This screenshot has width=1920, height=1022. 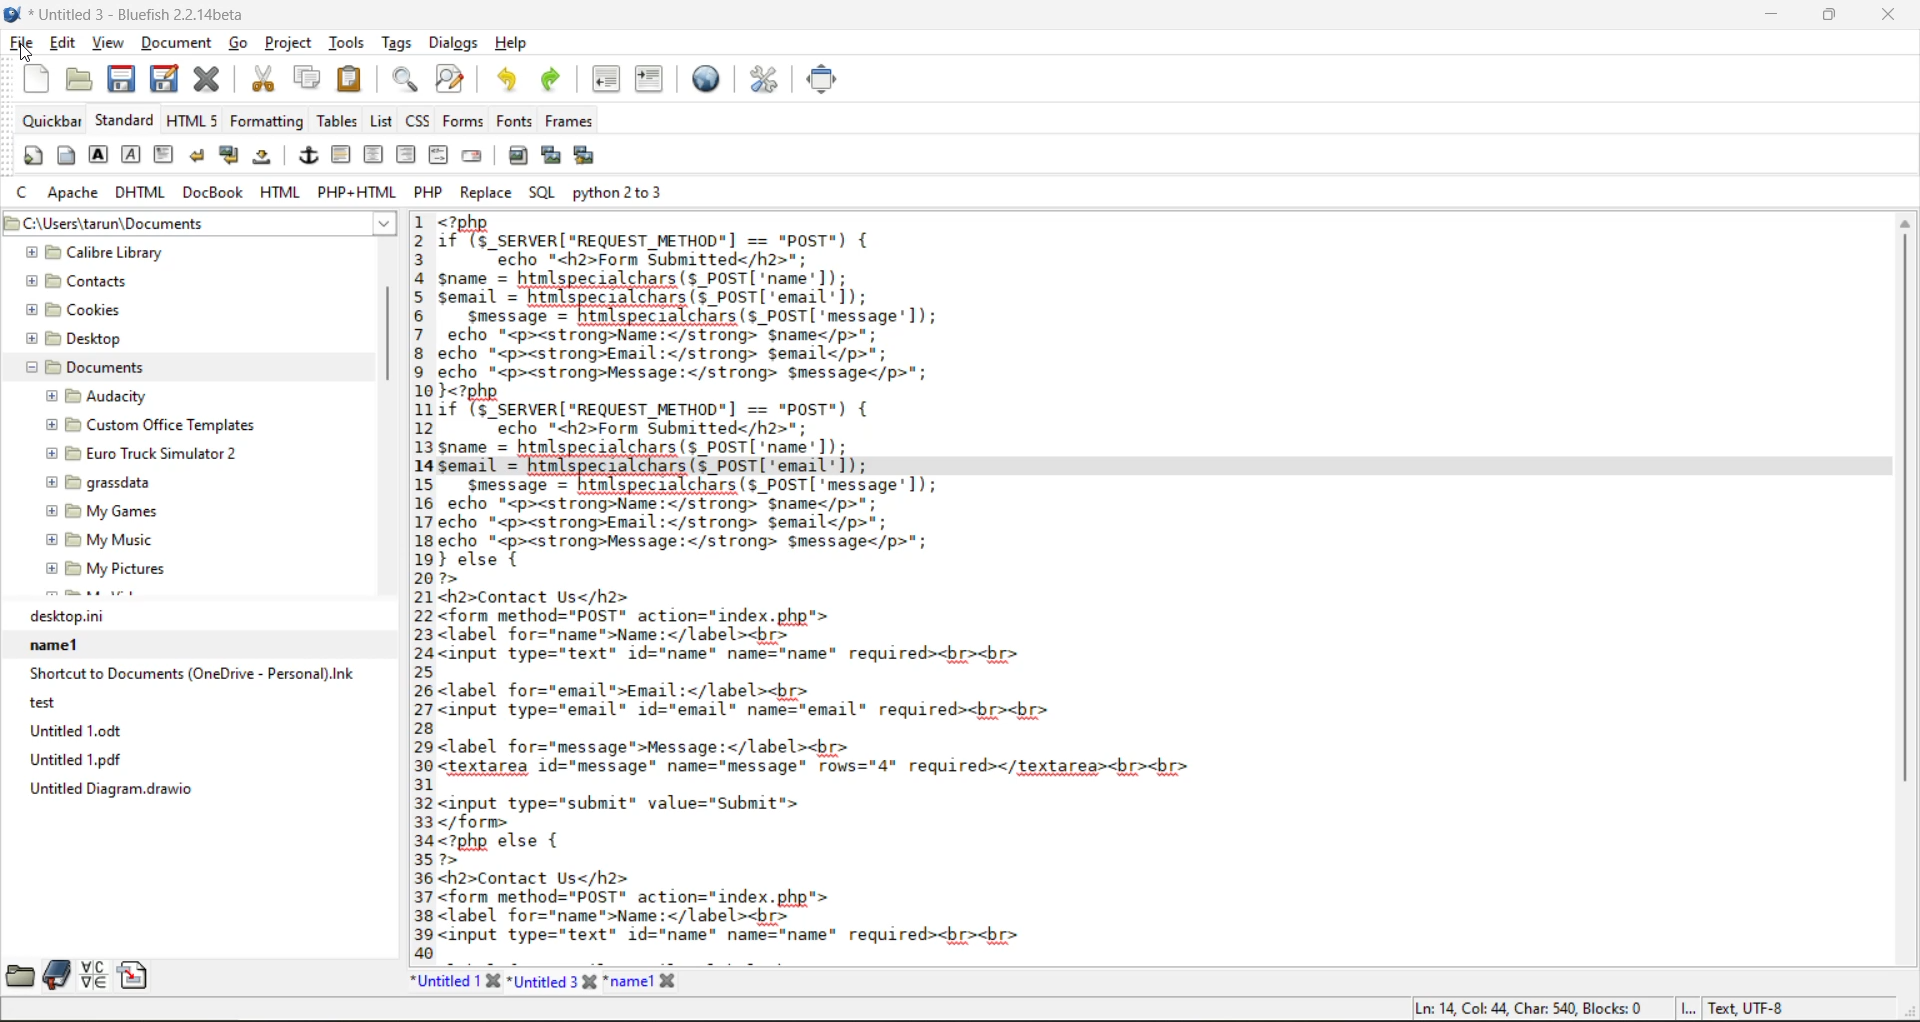 What do you see at coordinates (241, 43) in the screenshot?
I see `go` at bounding box center [241, 43].